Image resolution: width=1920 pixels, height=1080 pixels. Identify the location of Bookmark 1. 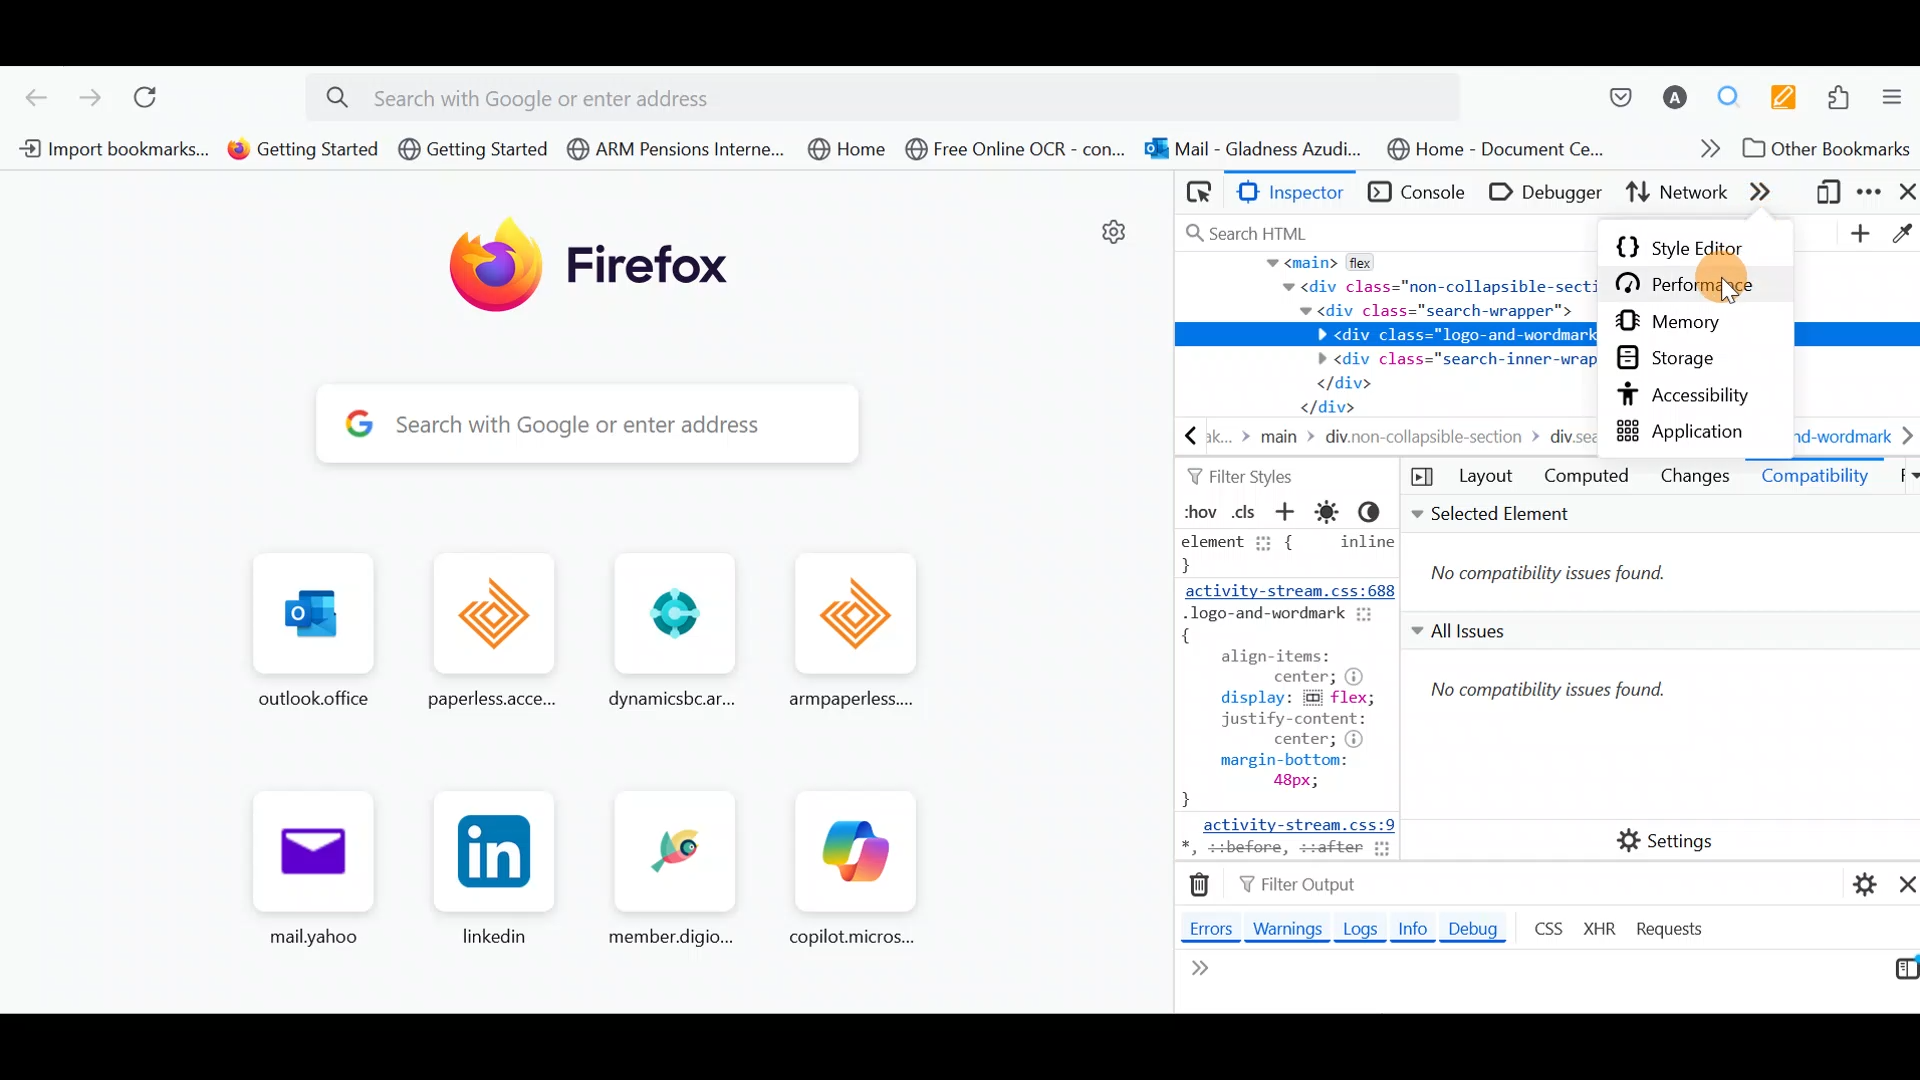
(107, 147).